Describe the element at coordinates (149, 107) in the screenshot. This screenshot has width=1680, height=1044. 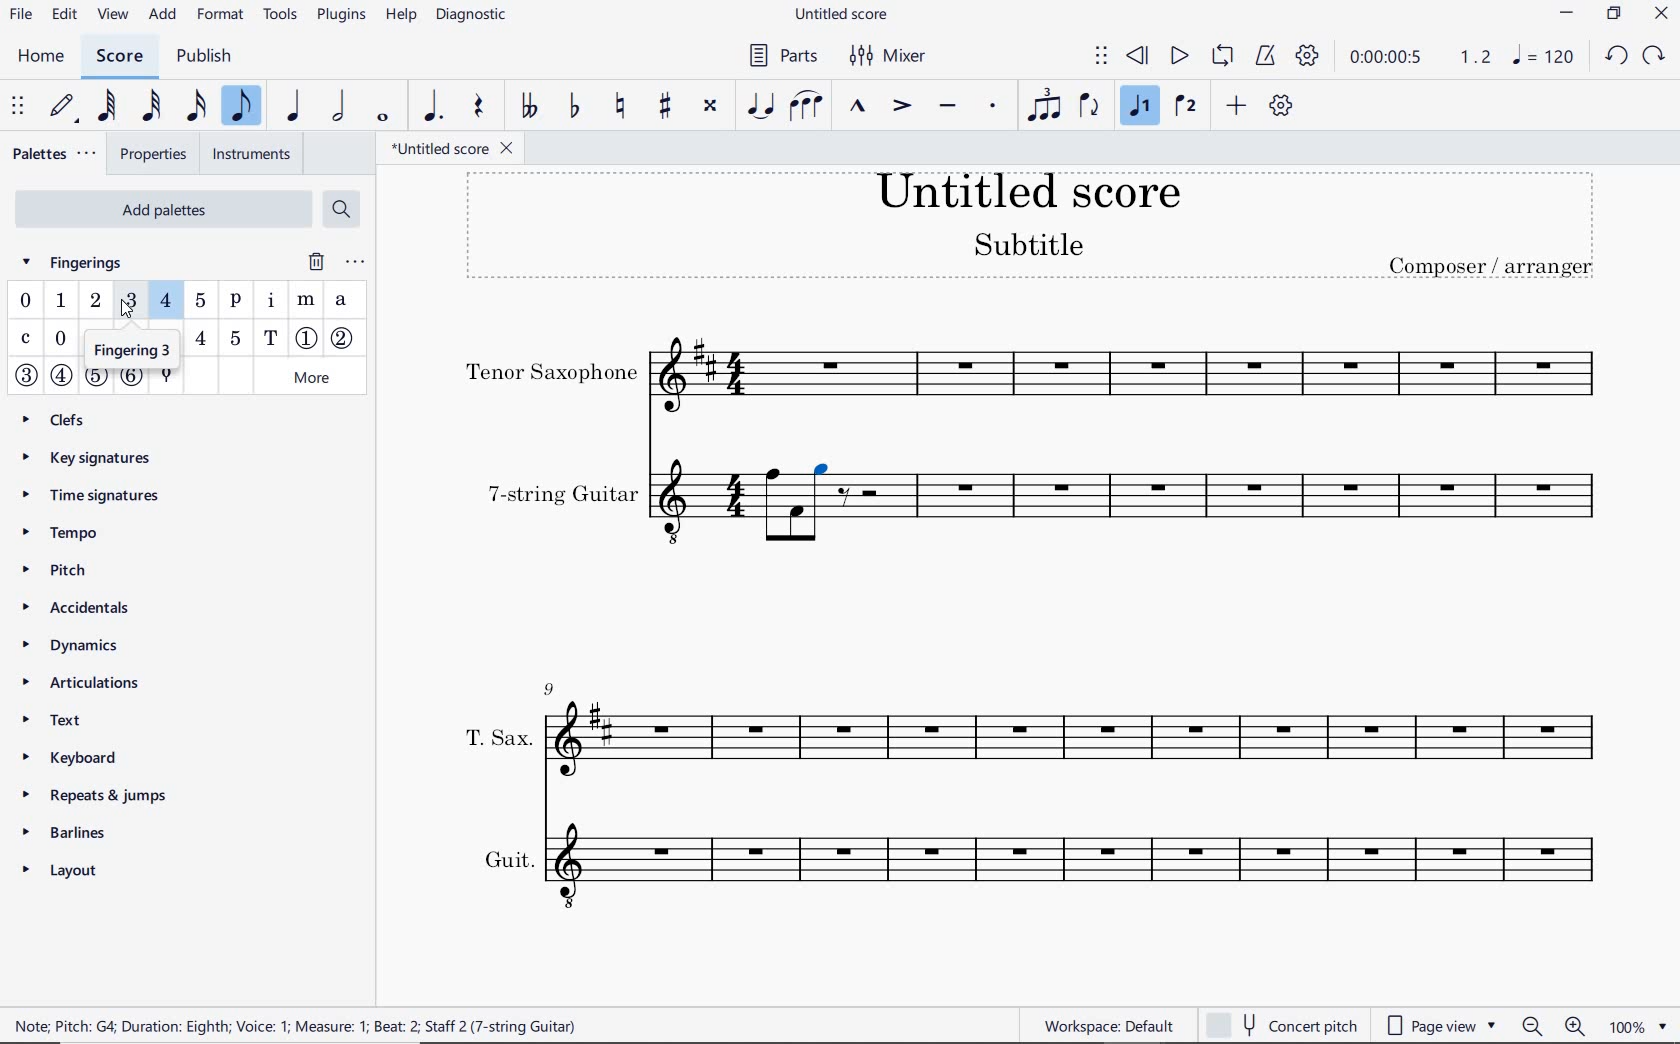
I see `32ND NOTE` at that location.